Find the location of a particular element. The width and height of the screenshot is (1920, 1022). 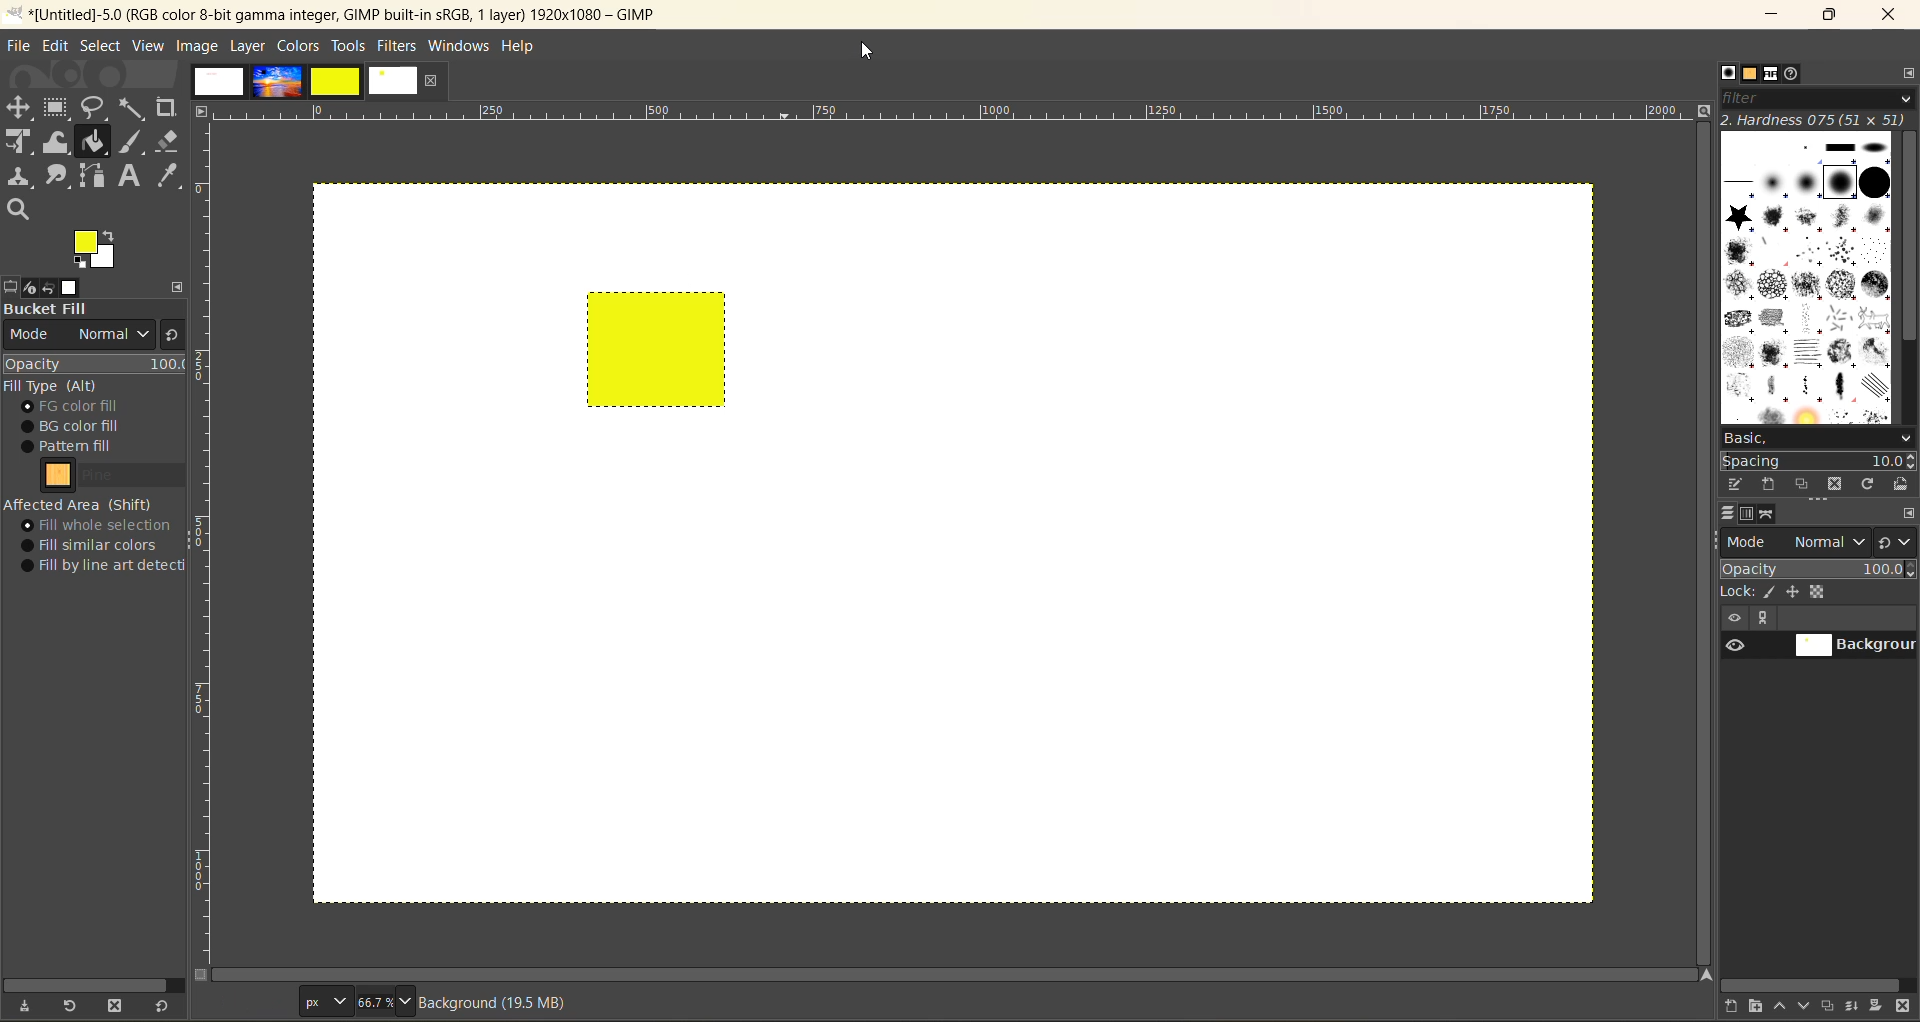

colors is located at coordinates (301, 47).